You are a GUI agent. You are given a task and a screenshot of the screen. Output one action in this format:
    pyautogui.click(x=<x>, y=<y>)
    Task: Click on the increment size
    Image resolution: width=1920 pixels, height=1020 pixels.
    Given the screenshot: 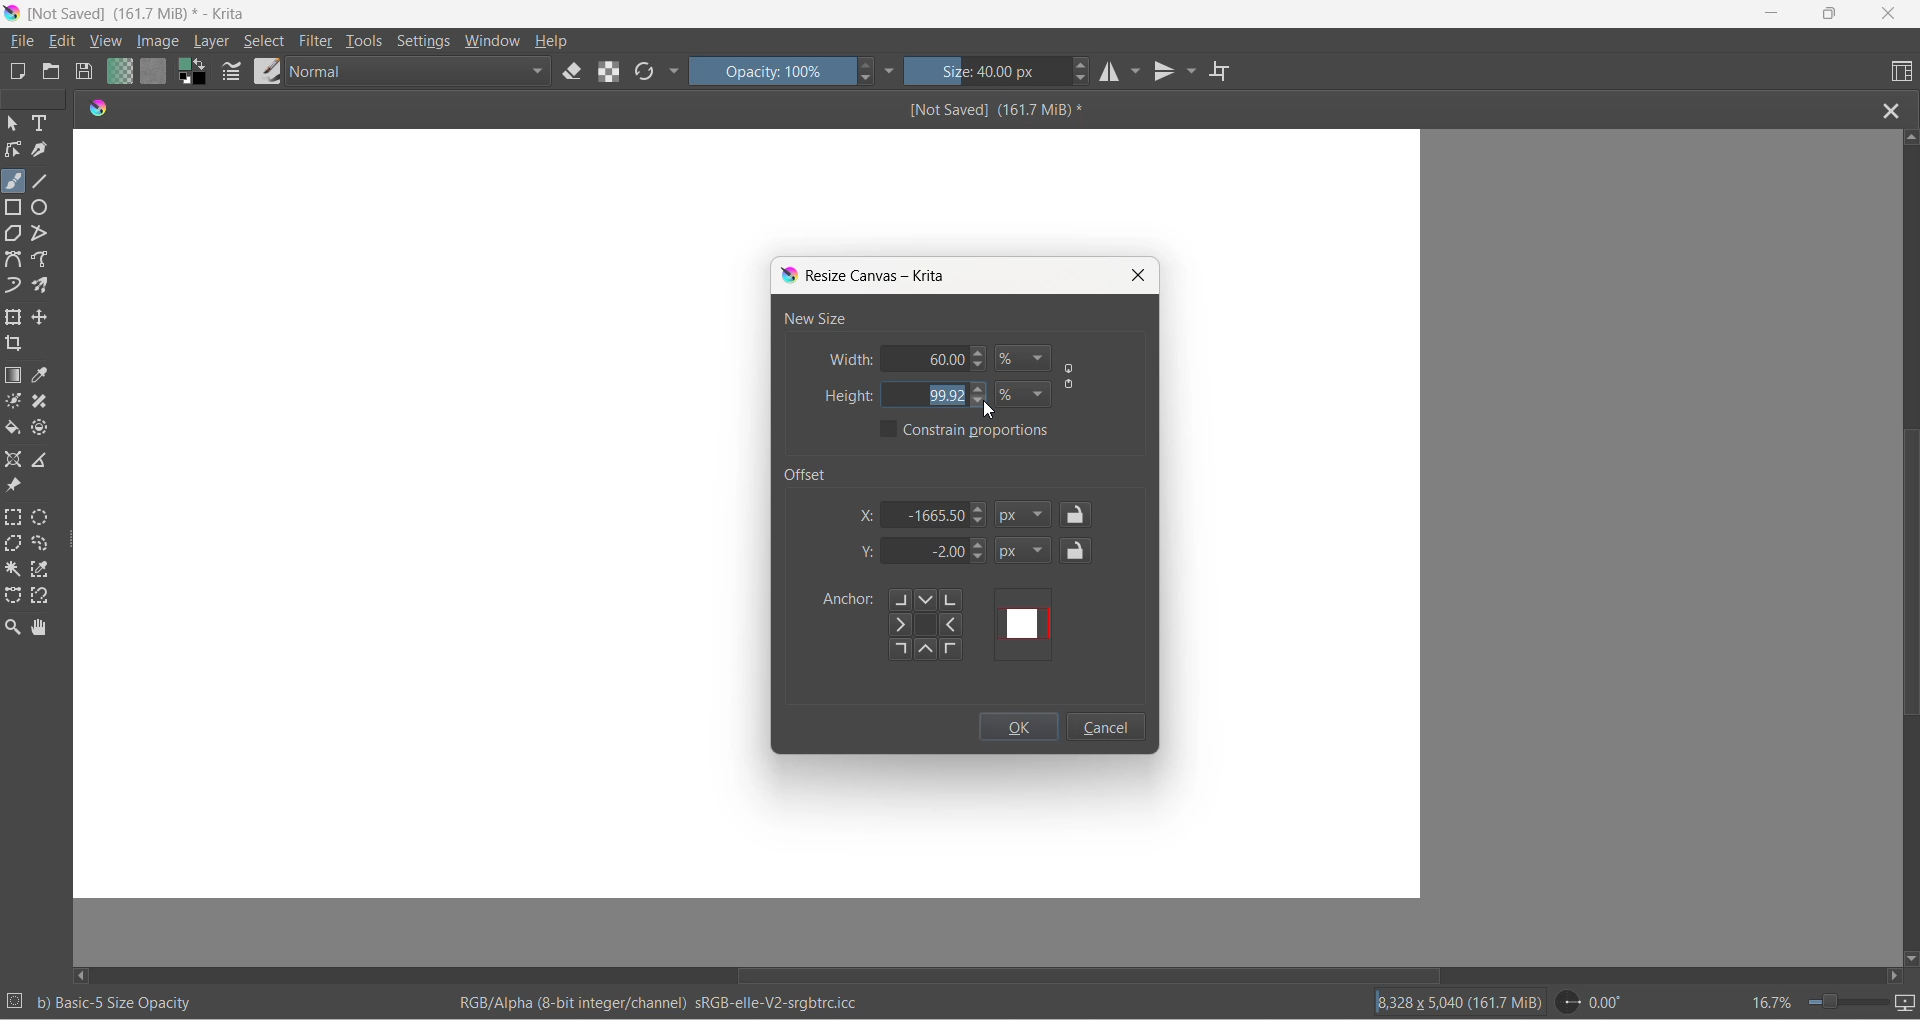 What is the action you would take?
    pyautogui.click(x=1083, y=63)
    